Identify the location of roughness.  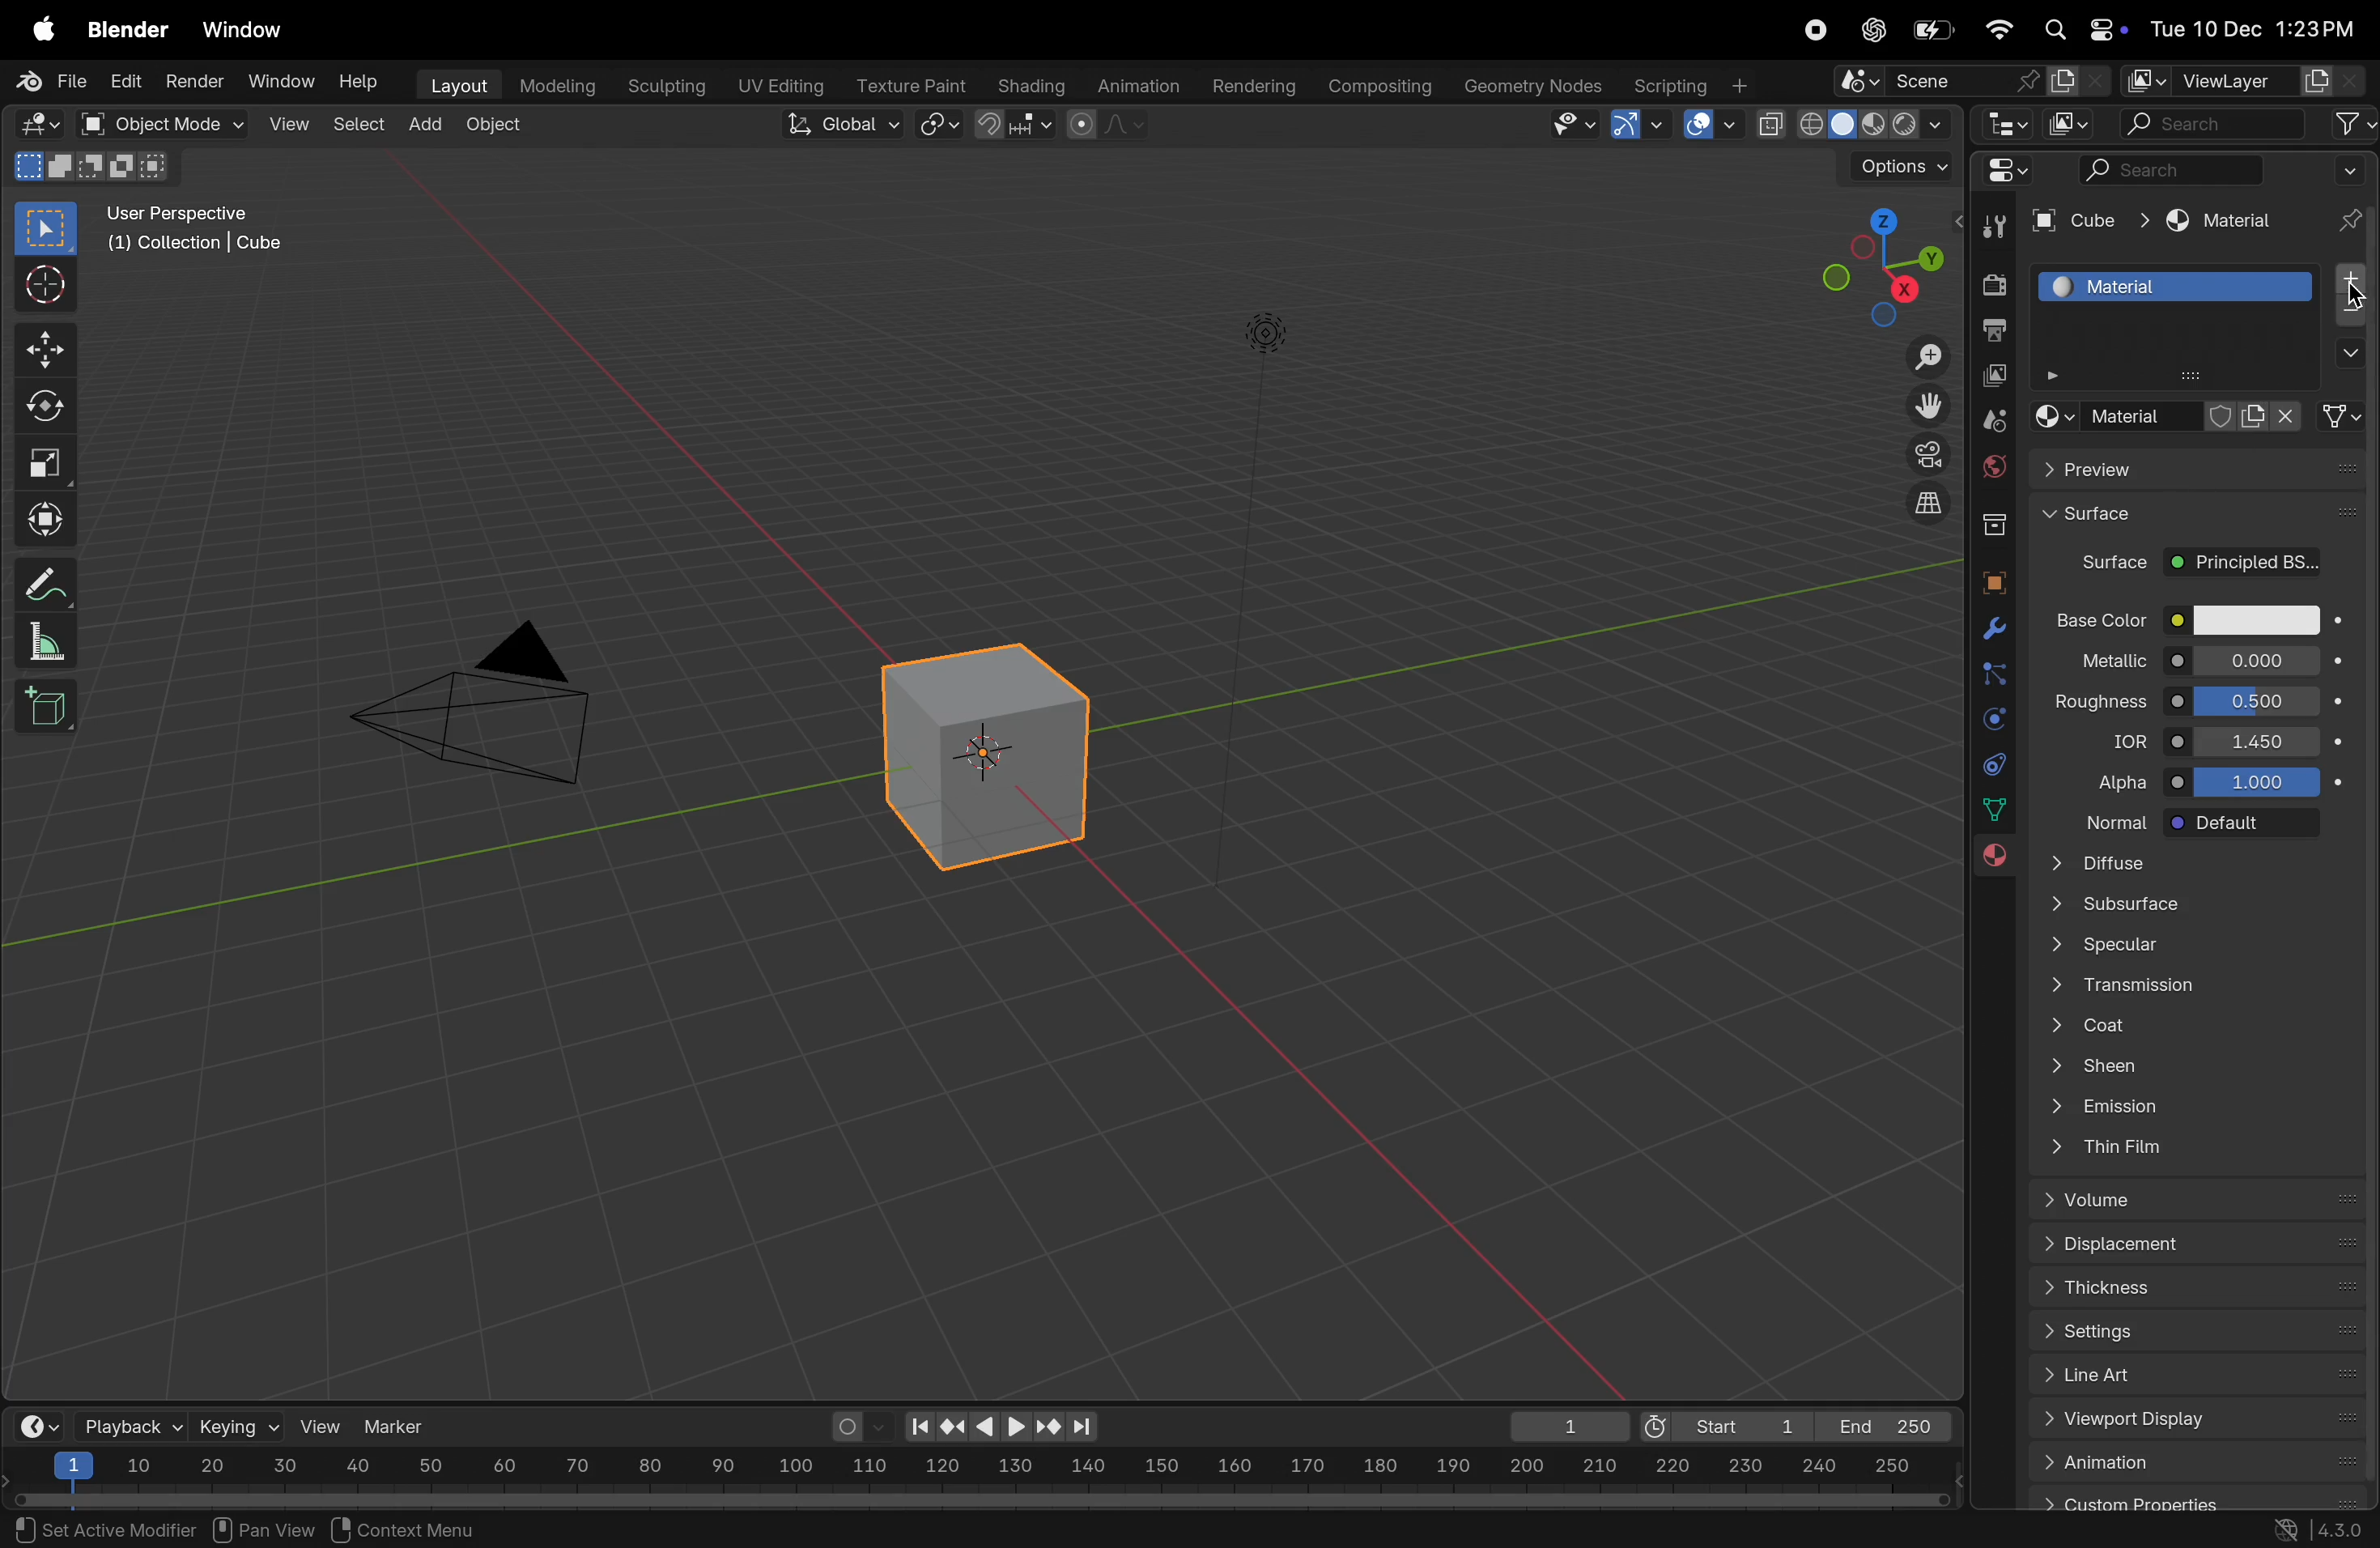
(2105, 709).